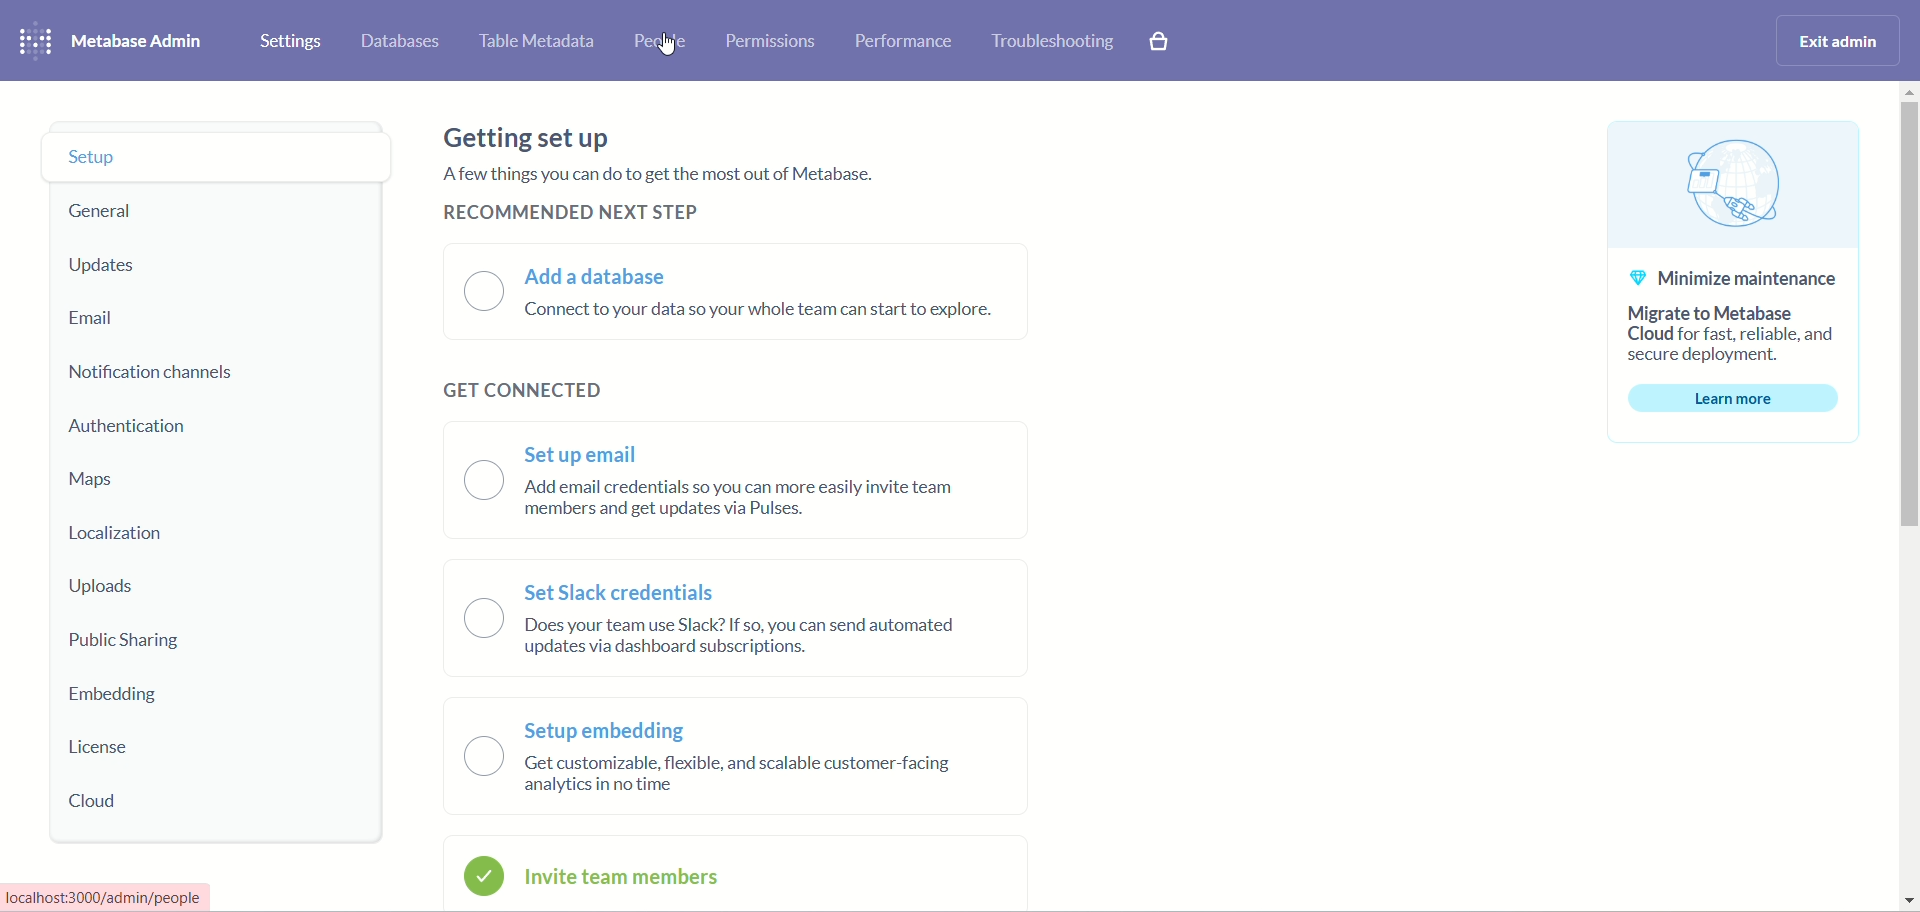 This screenshot has height=912, width=1920. Describe the element at coordinates (746, 781) in the screenshot. I see `text` at that location.